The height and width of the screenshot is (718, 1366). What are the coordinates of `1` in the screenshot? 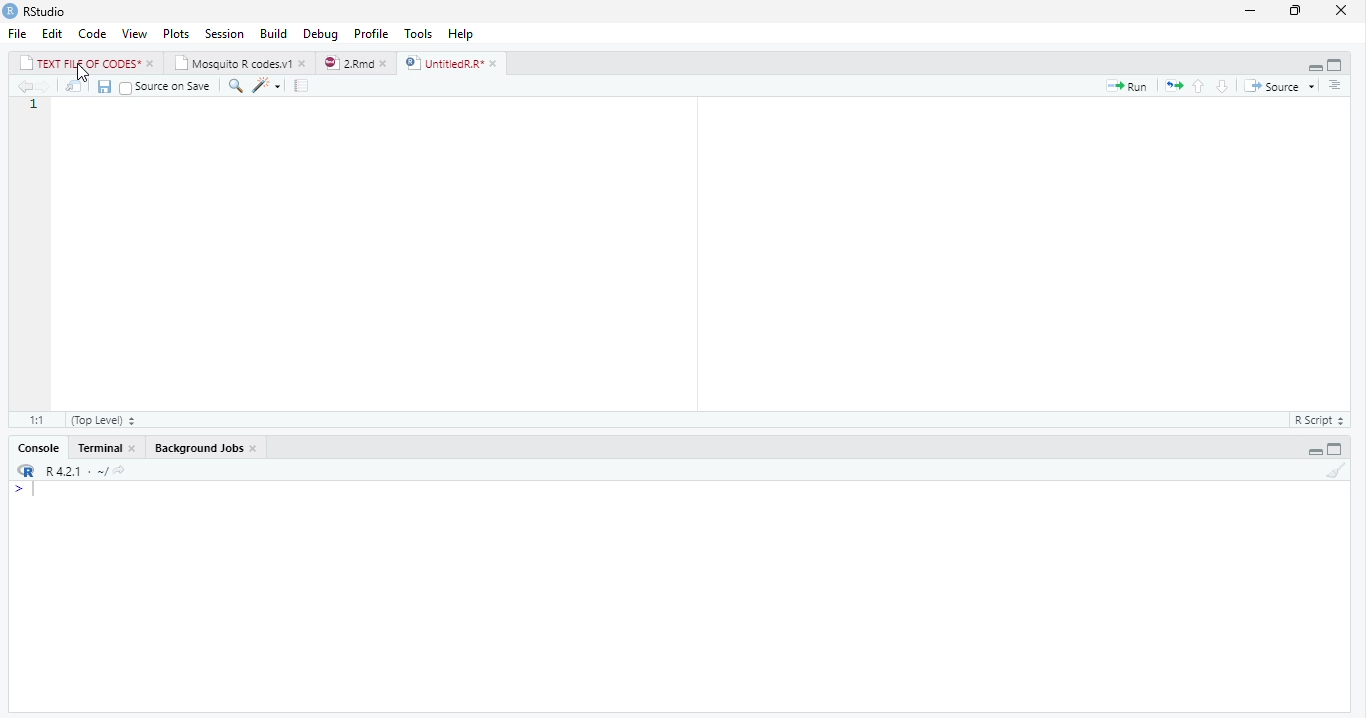 It's located at (31, 106).